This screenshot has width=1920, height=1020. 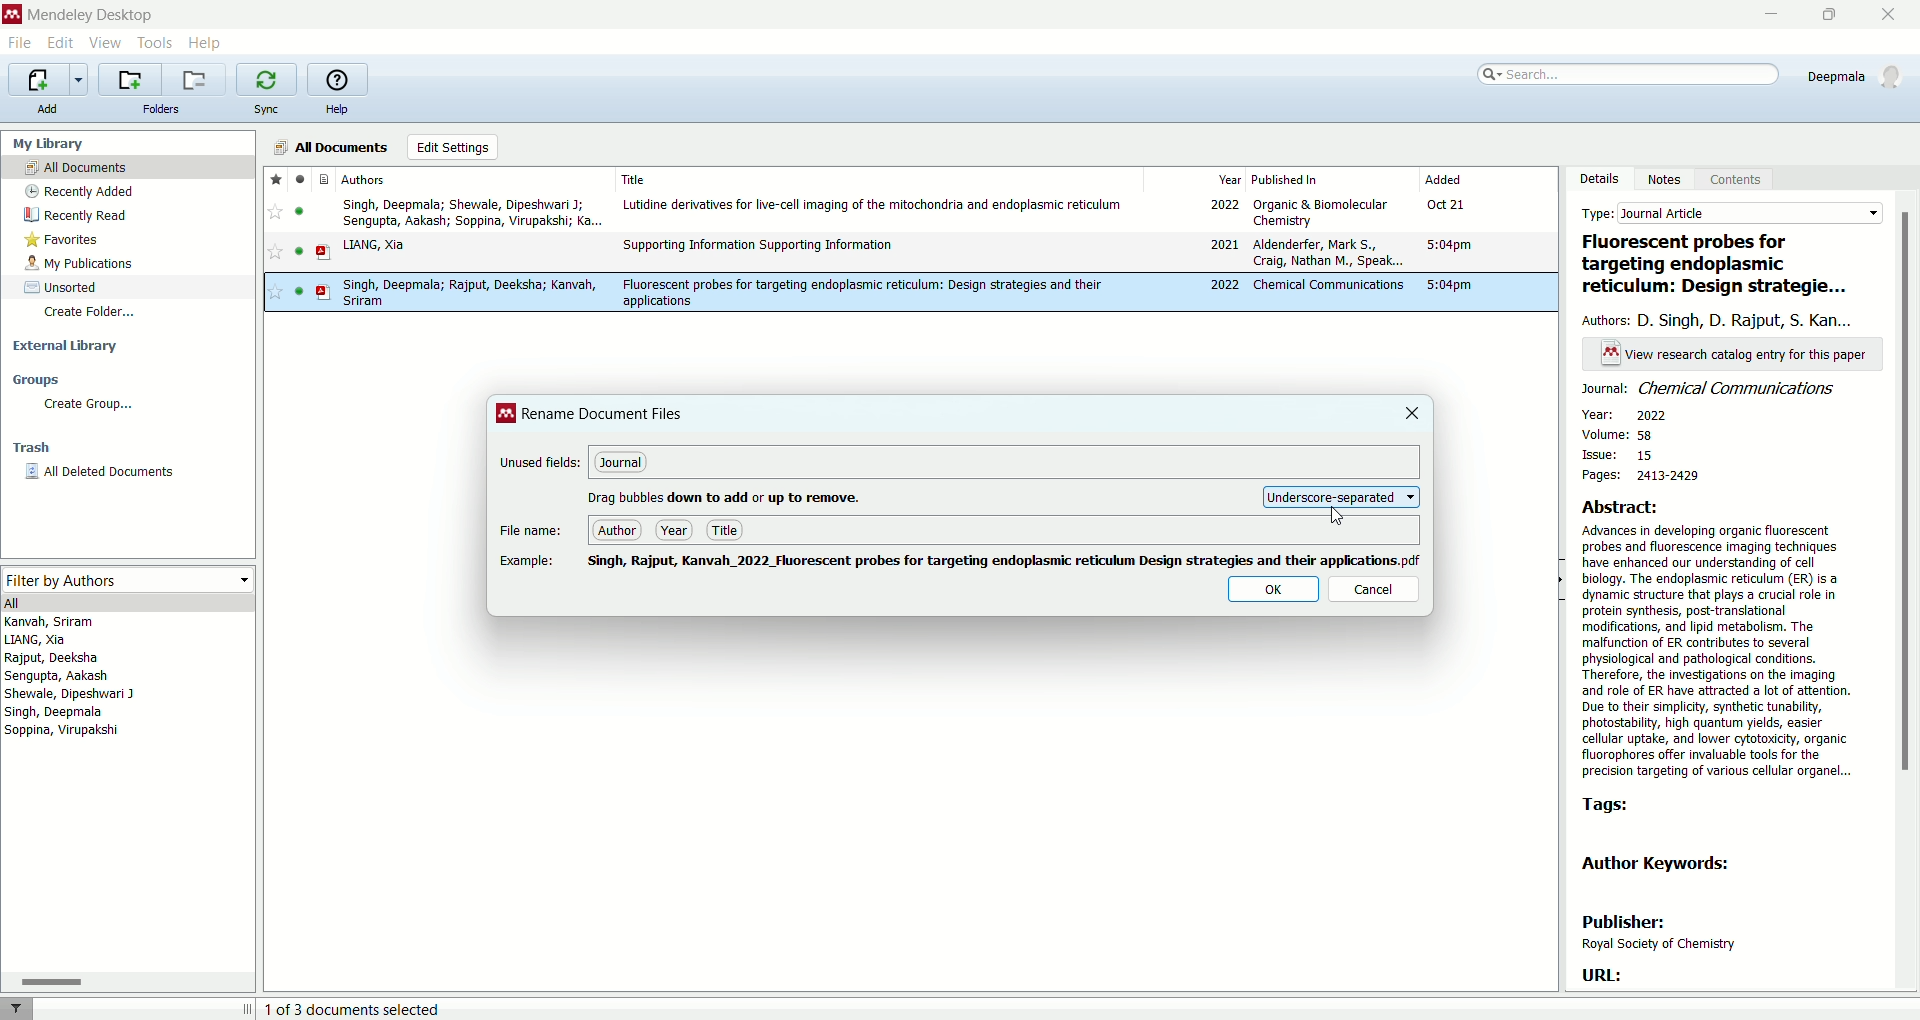 What do you see at coordinates (299, 254) in the screenshot?
I see `read/unread` at bounding box center [299, 254].